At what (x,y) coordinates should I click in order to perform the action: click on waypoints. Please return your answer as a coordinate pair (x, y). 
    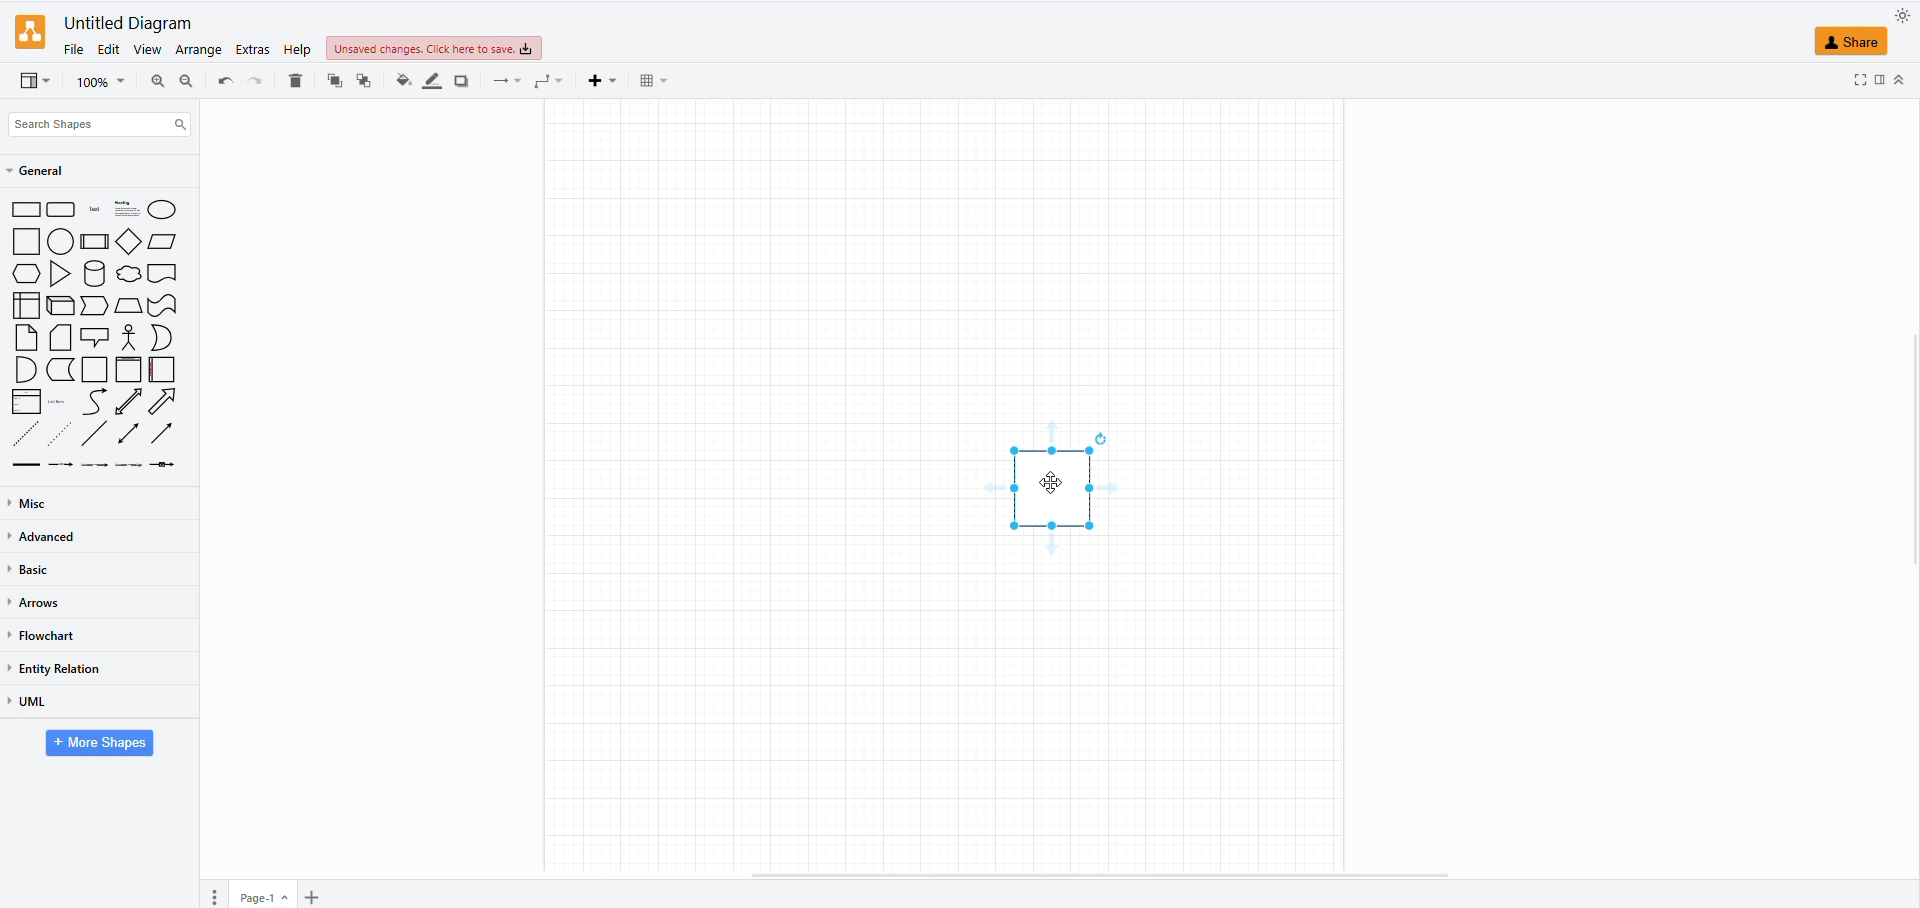
    Looking at the image, I should click on (549, 82).